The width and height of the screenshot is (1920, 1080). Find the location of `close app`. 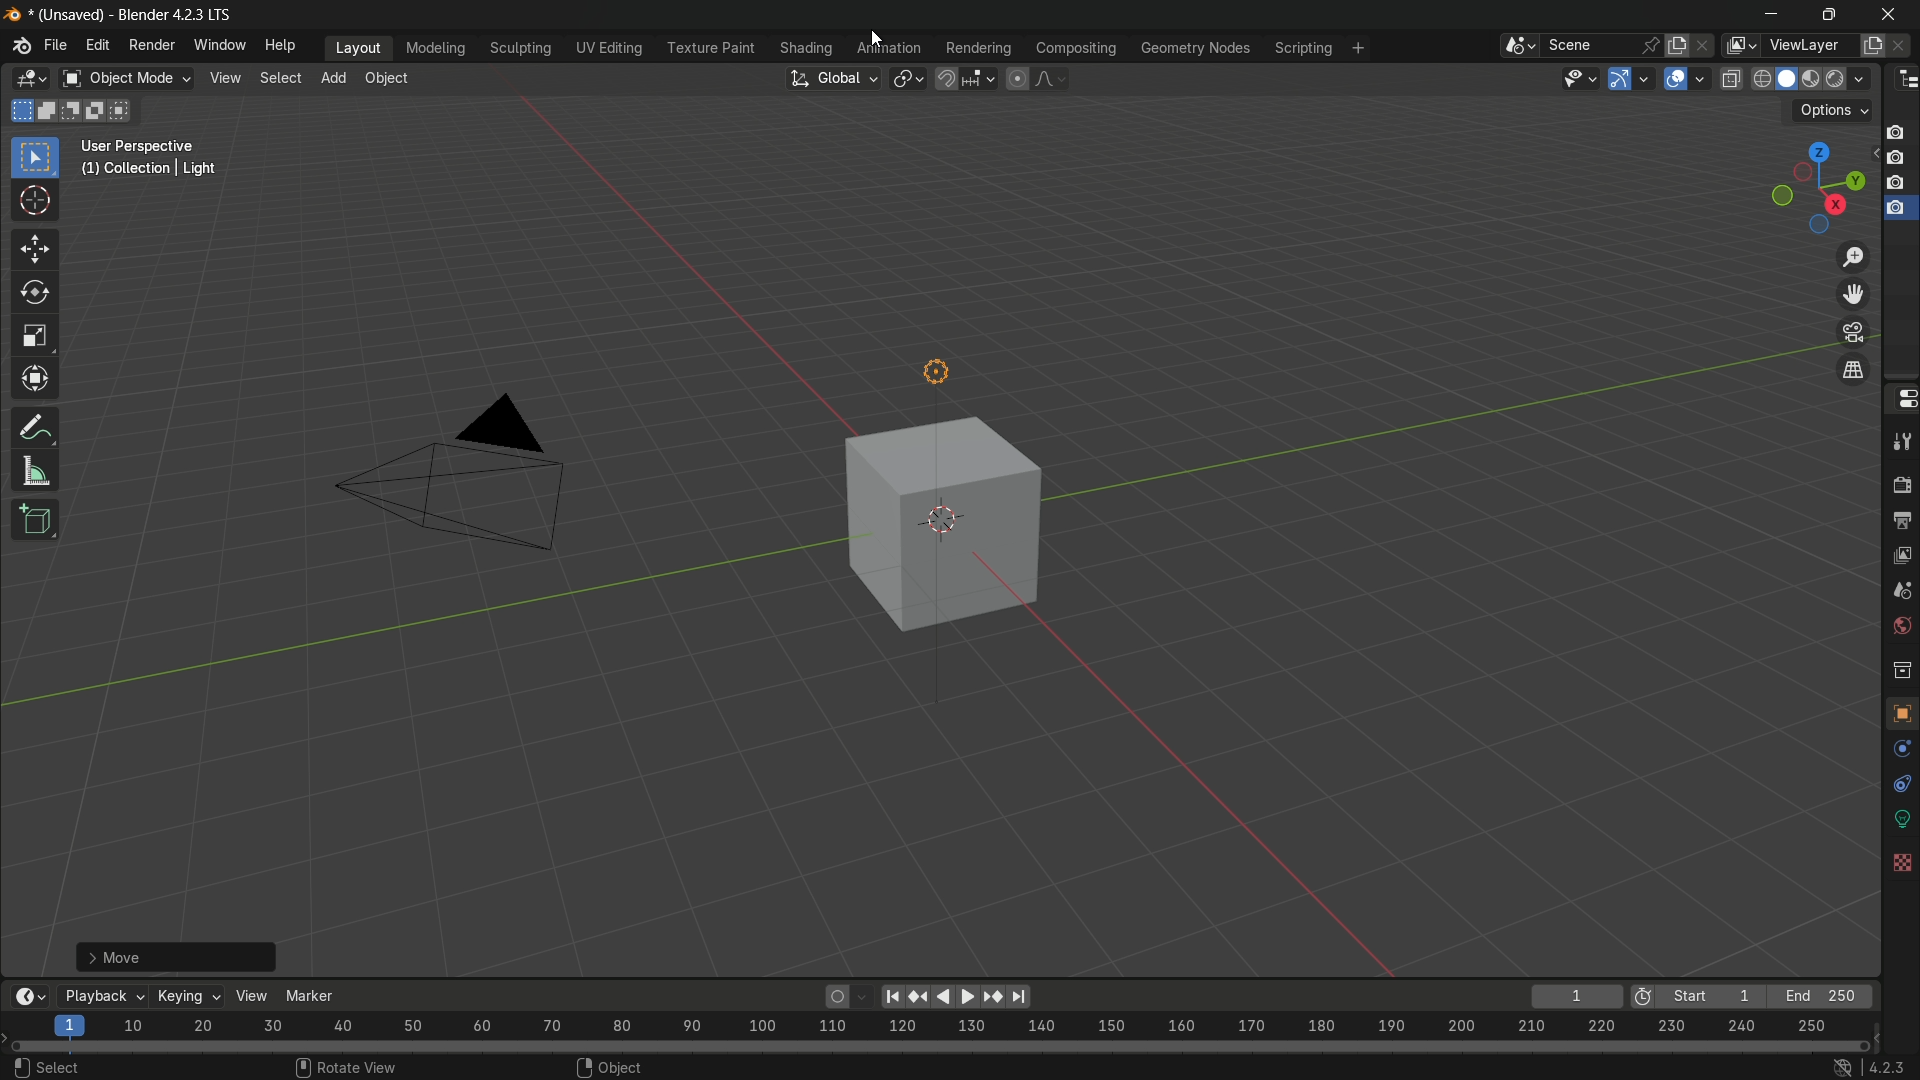

close app is located at coordinates (1882, 18).